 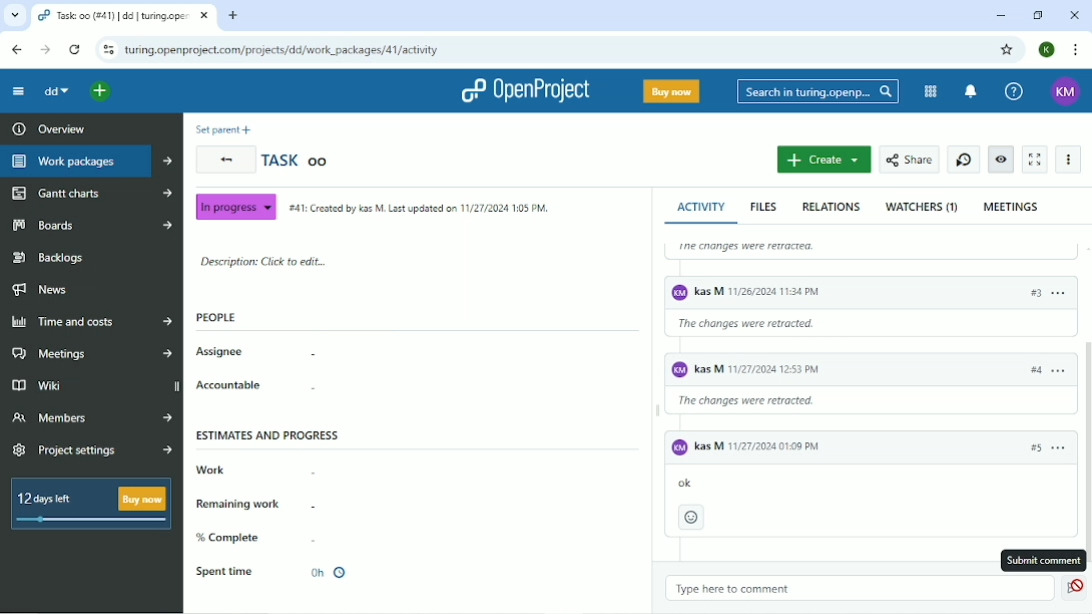 What do you see at coordinates (823, 160) in the screenshot?
I see `Create` at bounding box center [823, 160].